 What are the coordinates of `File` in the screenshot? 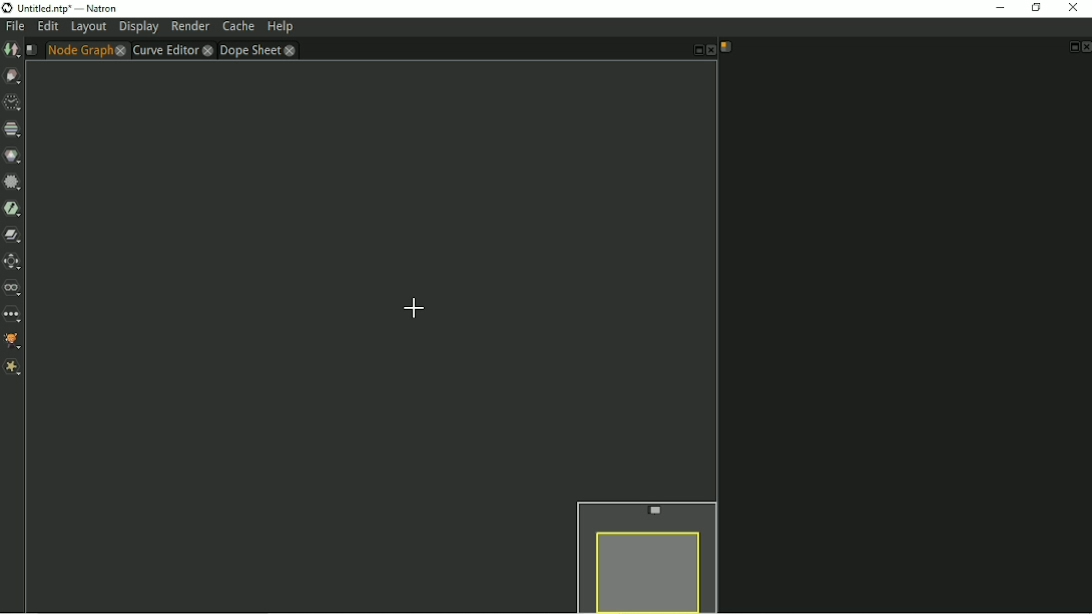 It's located at (14, 27).